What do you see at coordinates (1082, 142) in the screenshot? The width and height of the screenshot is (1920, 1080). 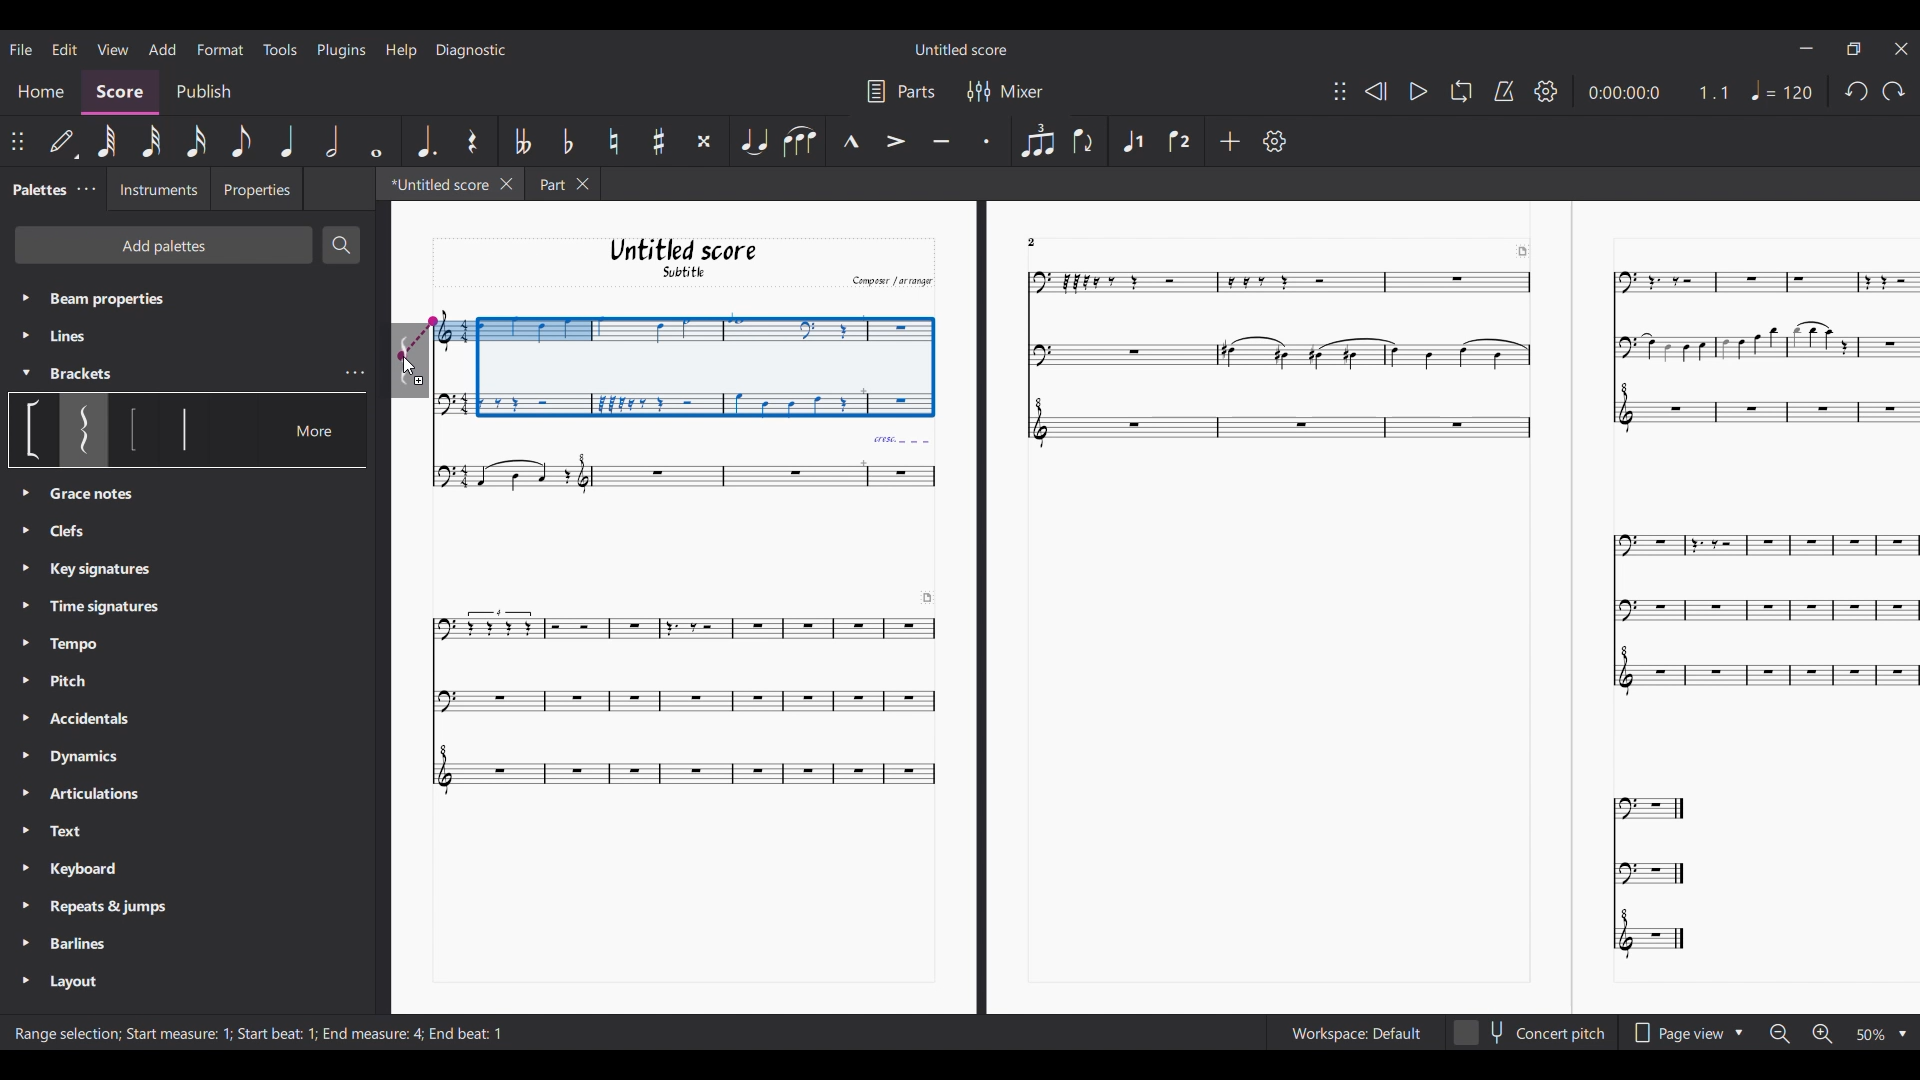 I see `Flip direction` at bounding box center [1082, 142].